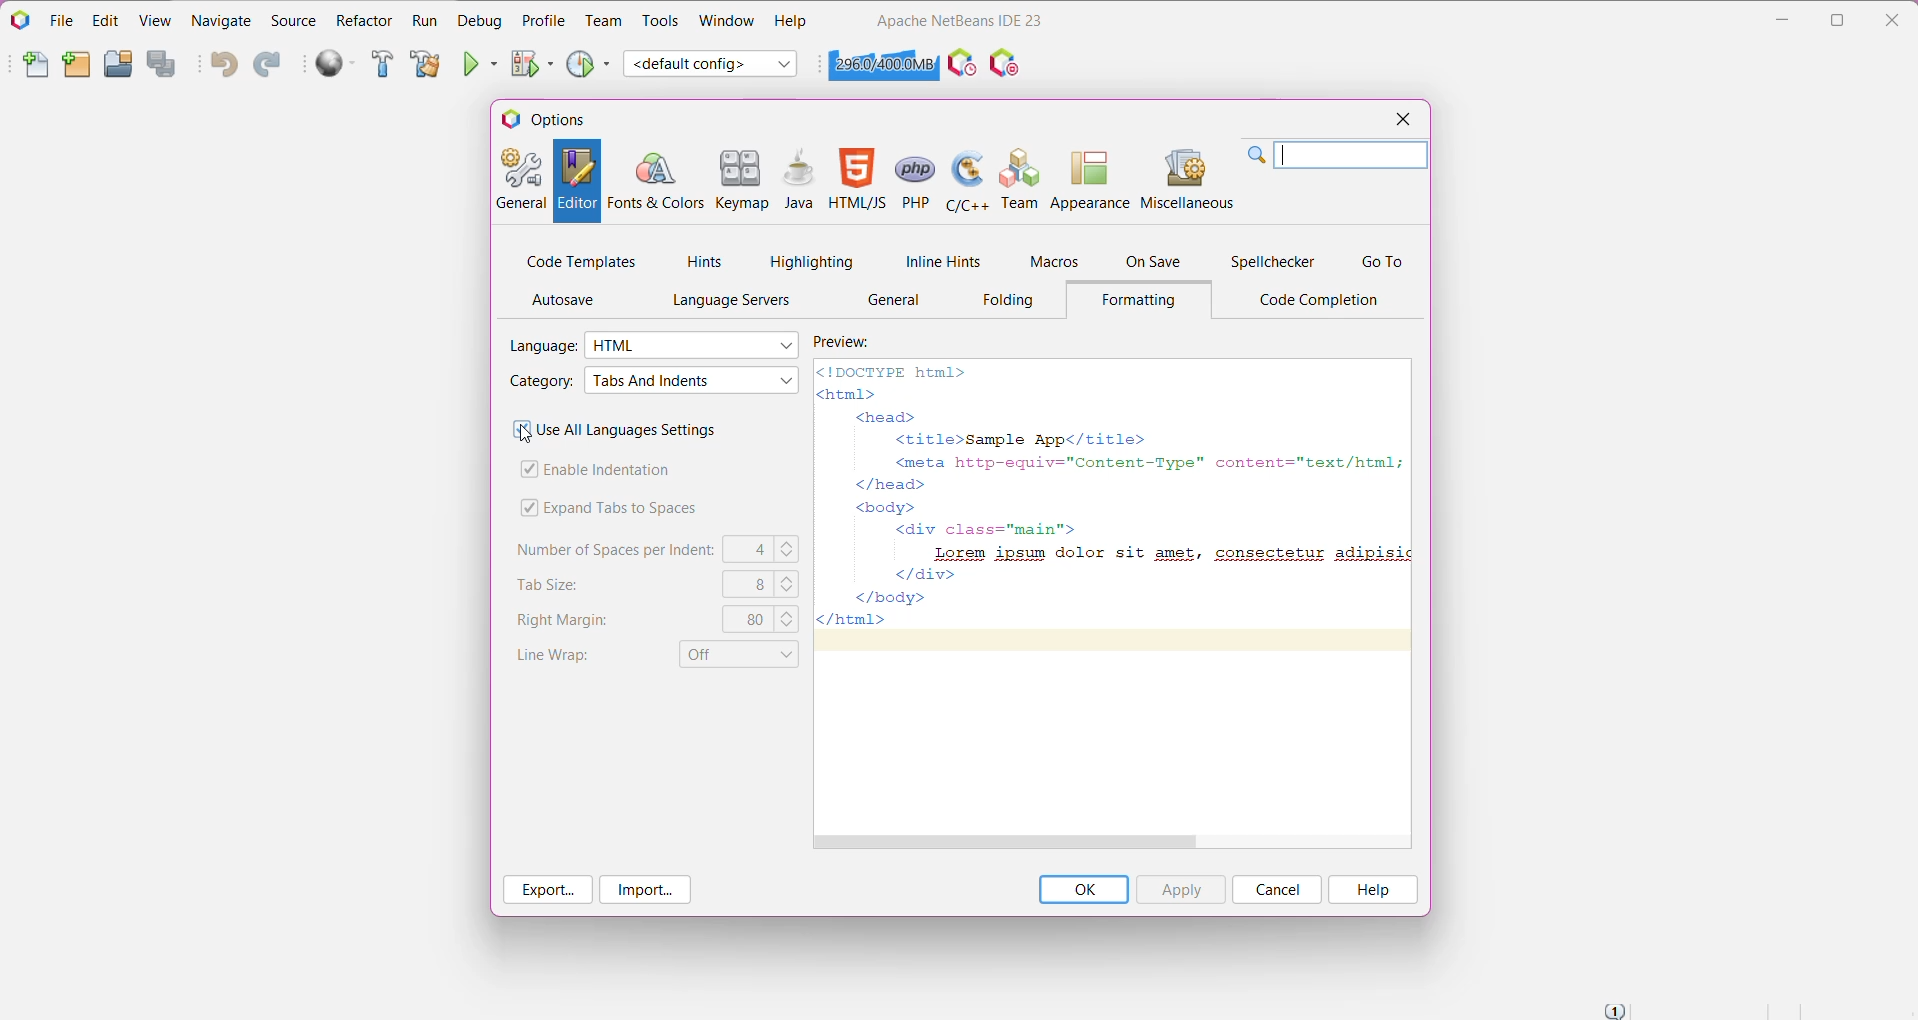  What do you see at coordinates (752, 619) in the screenshot?
I see `80` at bounding box center [752, 619].